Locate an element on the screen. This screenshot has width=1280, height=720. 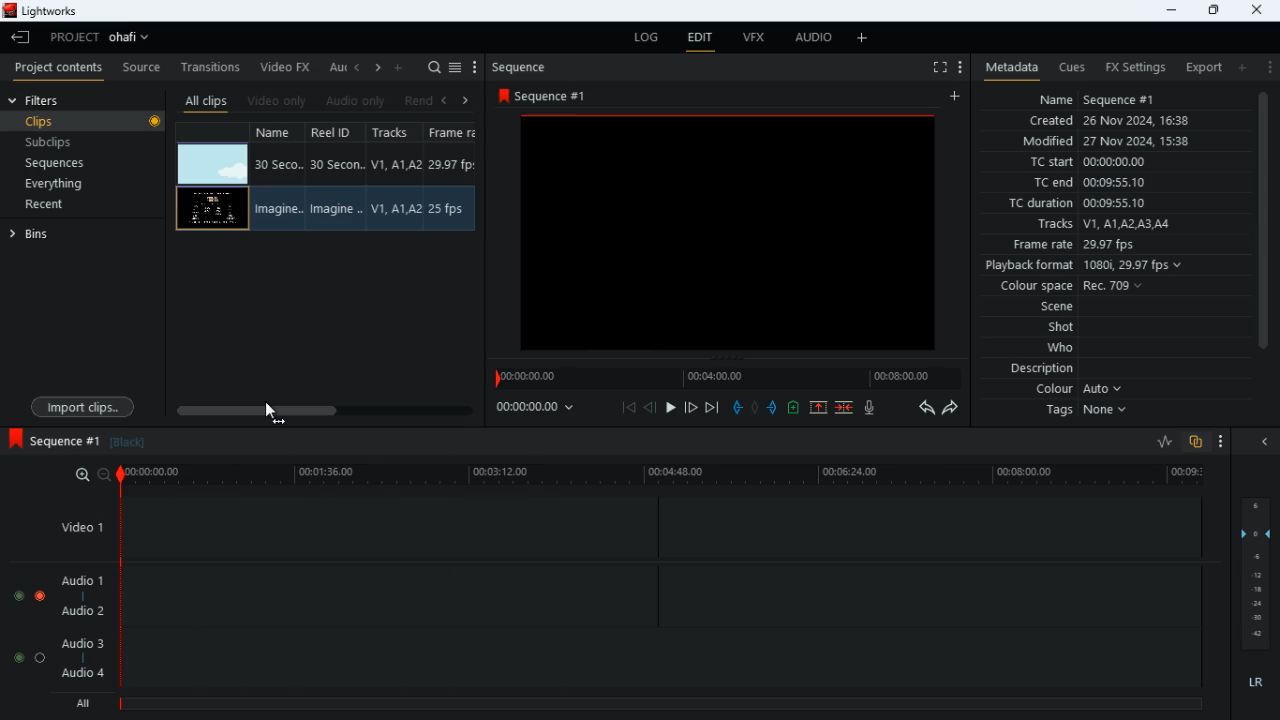
subclips is located at coordinates (61, 143).